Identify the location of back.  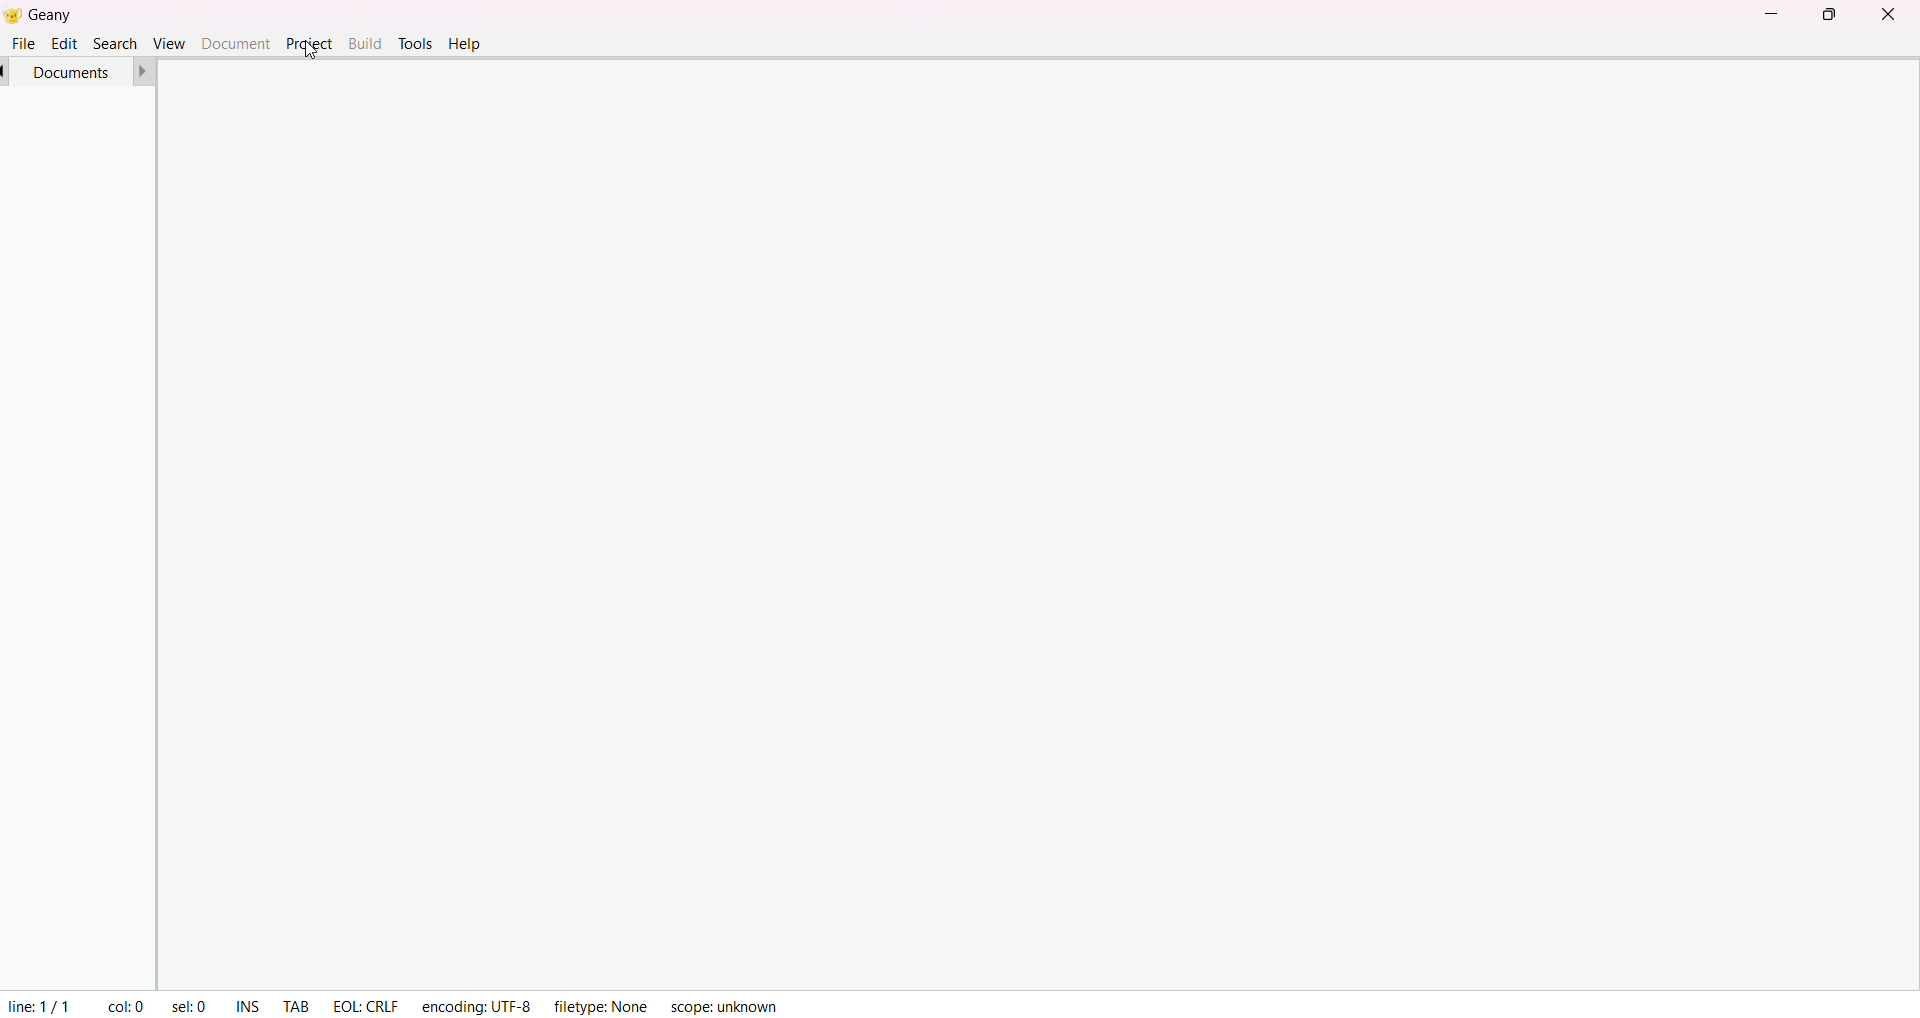
(6, 71).